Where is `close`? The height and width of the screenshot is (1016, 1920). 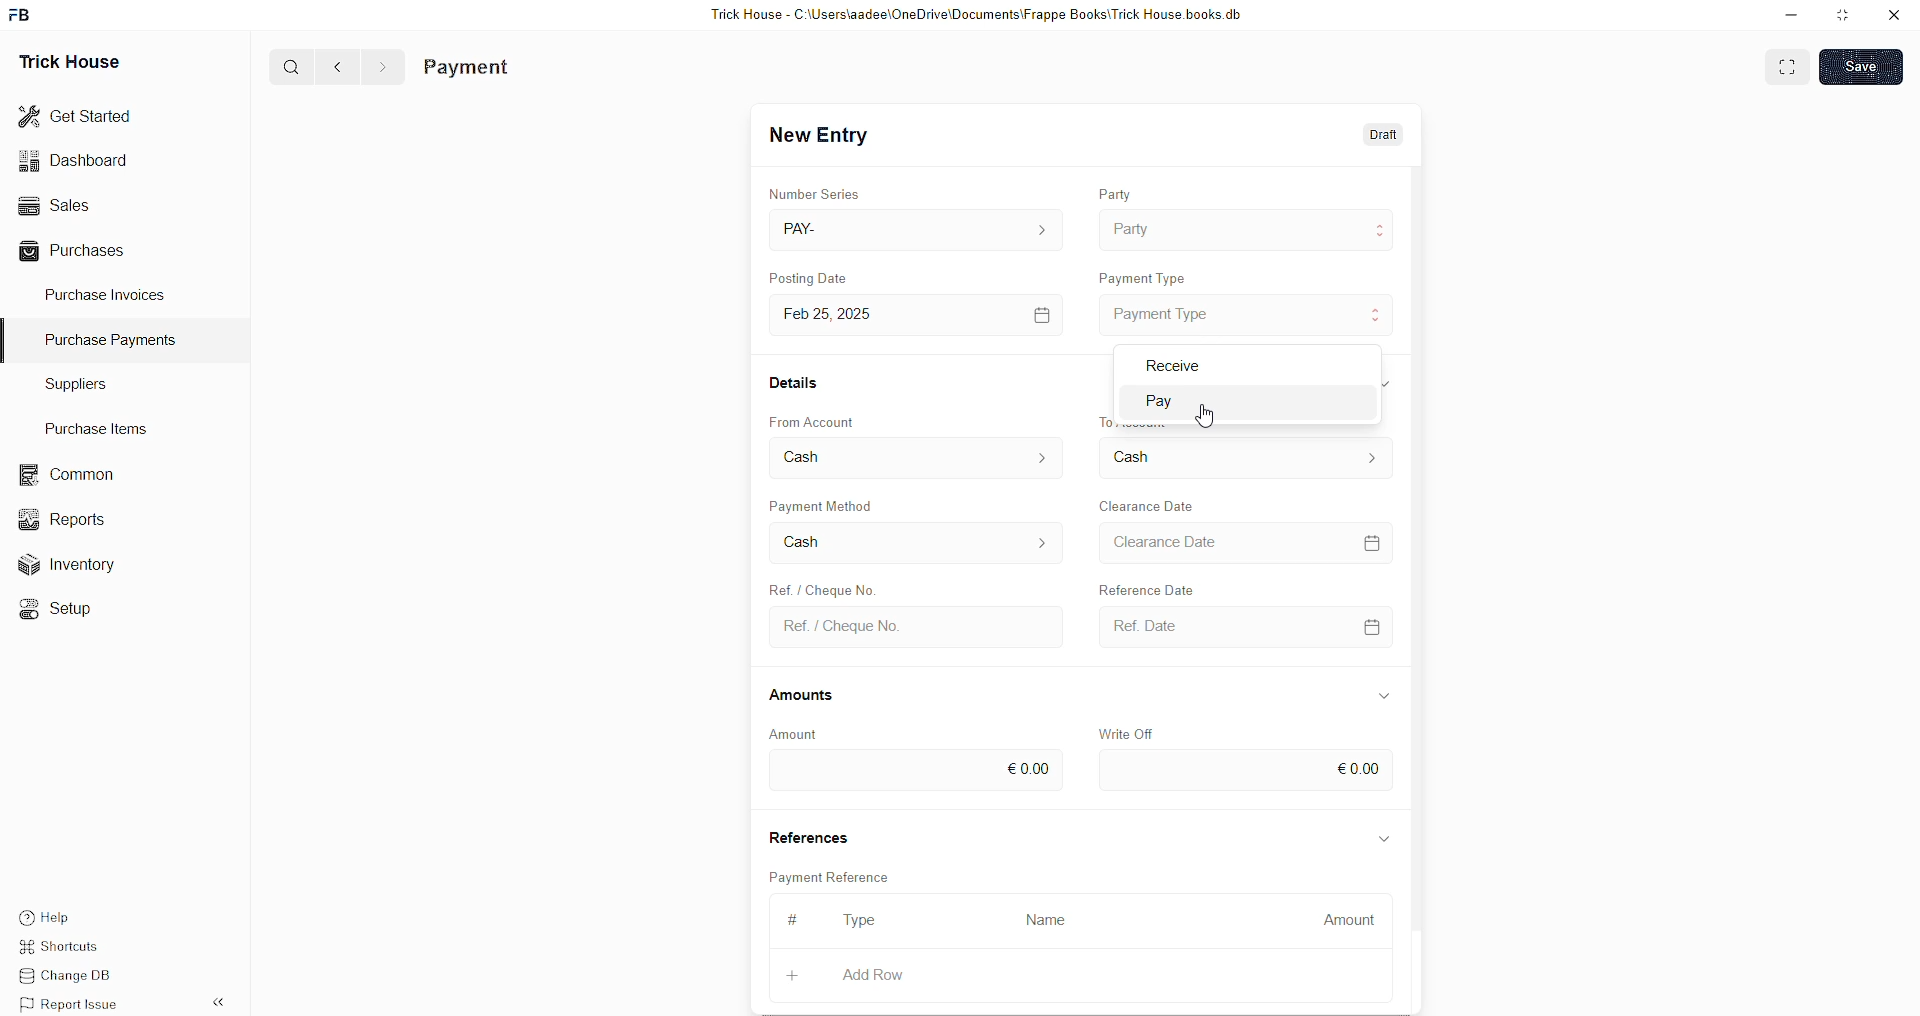 close is located at coordinates (1894, 15).